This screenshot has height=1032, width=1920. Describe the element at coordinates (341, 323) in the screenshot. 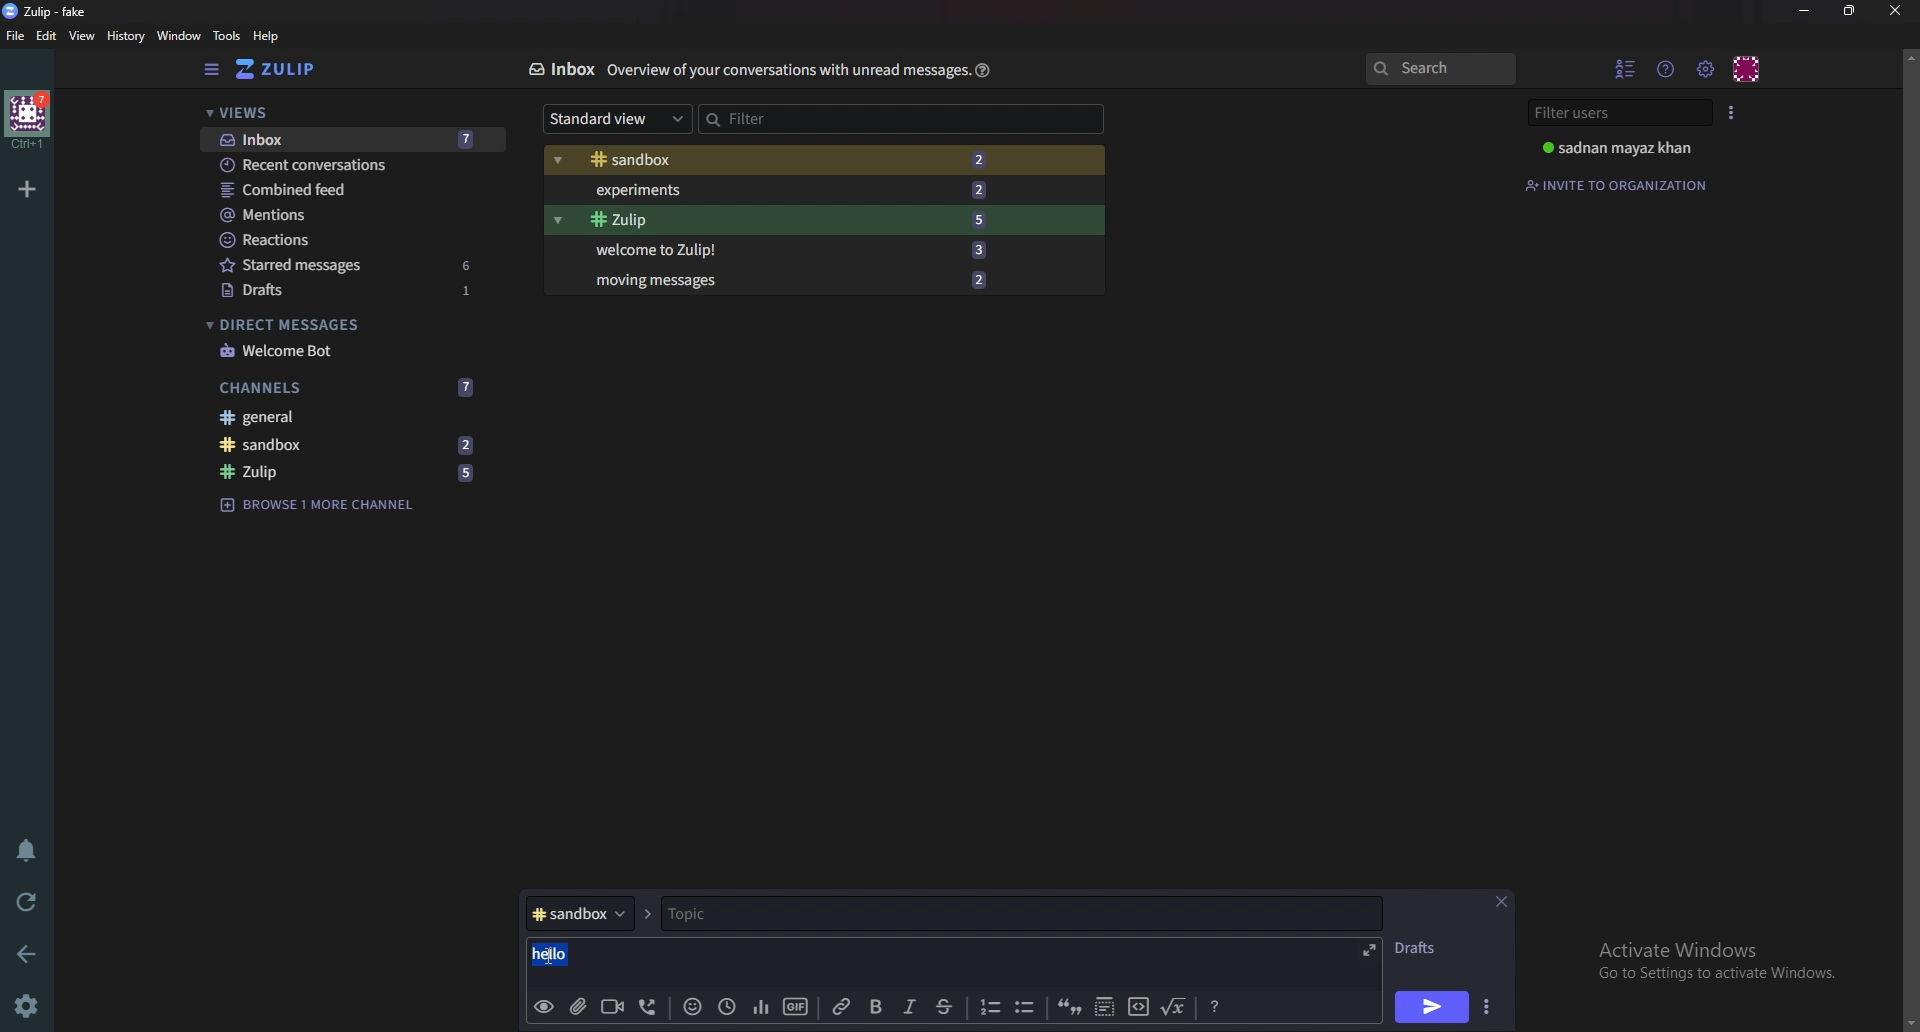

I see `Direct messages` at that location.